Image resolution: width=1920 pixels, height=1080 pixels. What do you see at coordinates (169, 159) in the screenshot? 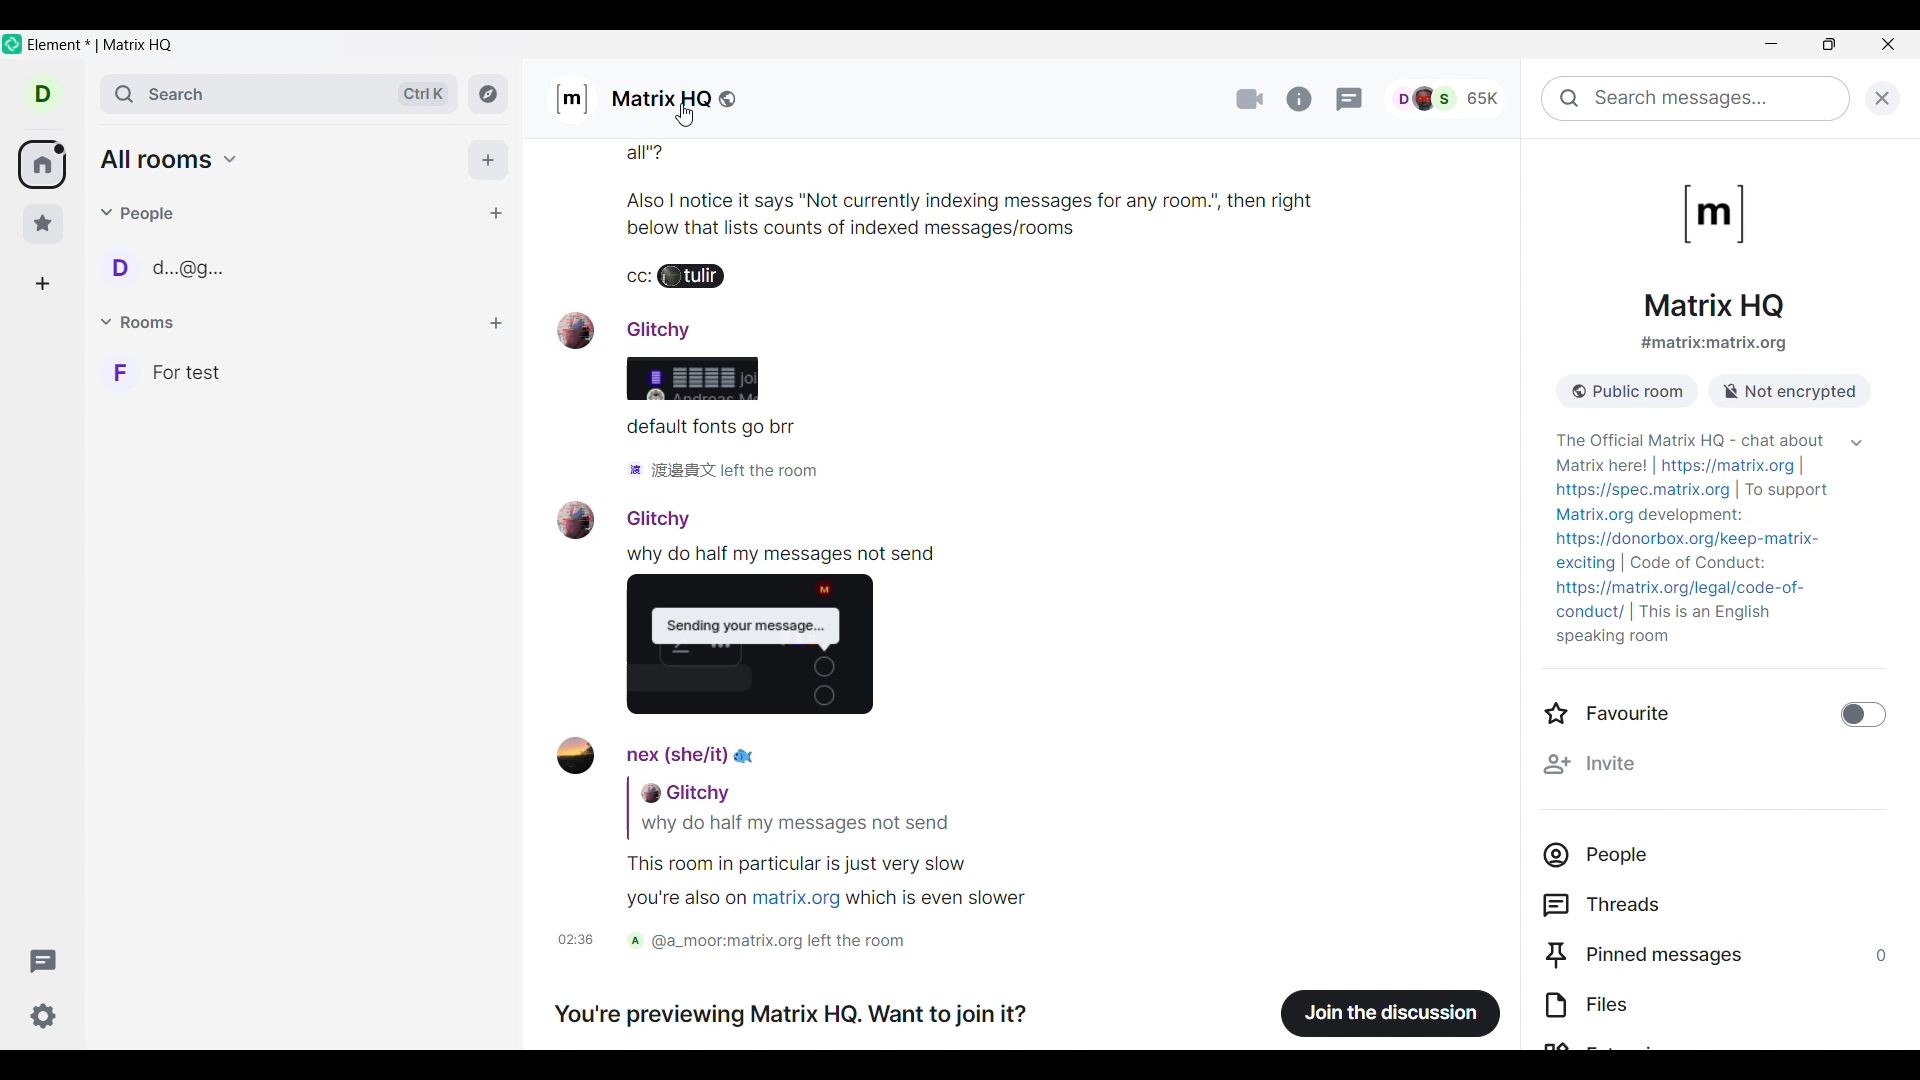
I see `All rooms` at bounding box center [169, 159].